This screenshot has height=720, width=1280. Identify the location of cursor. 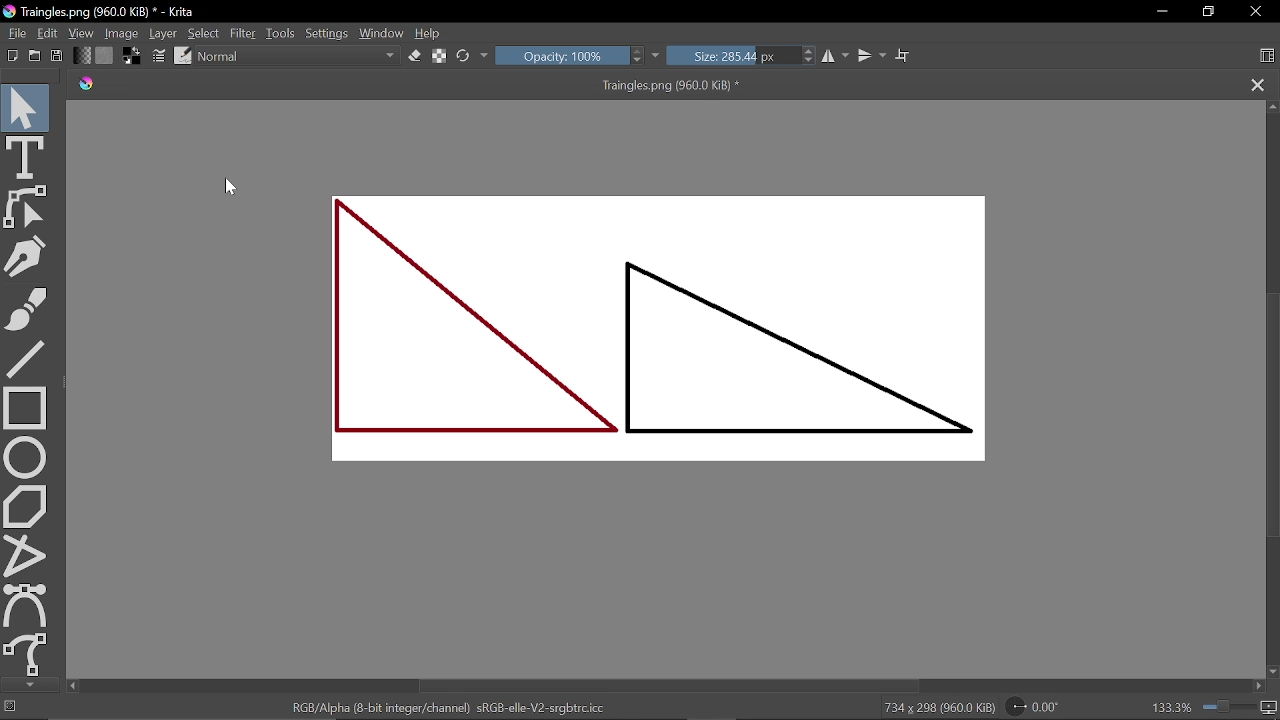
(235, 189).